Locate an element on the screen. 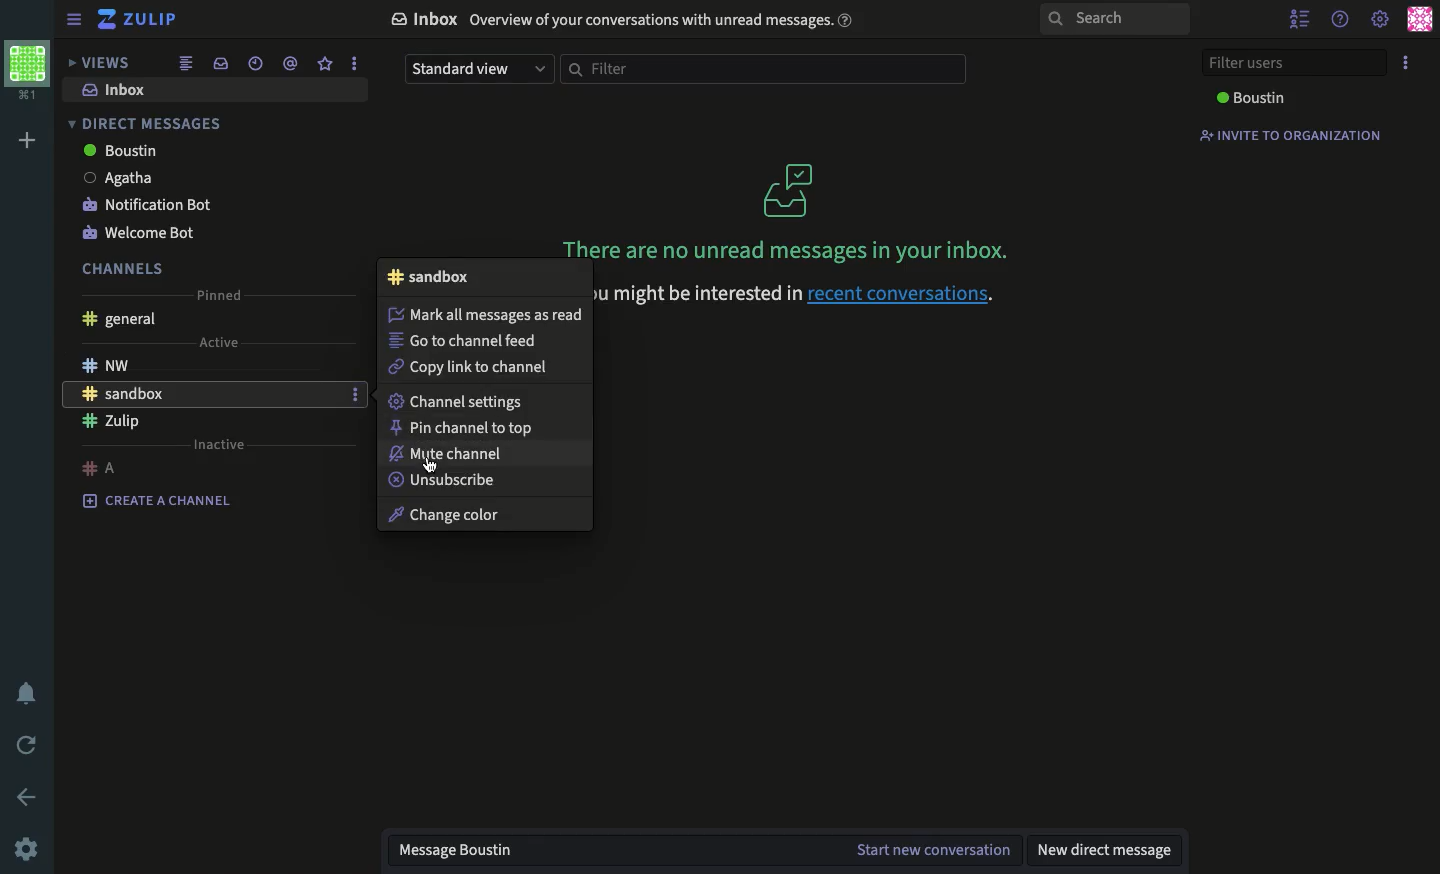  direct messages is located at coordinates (148, 124).